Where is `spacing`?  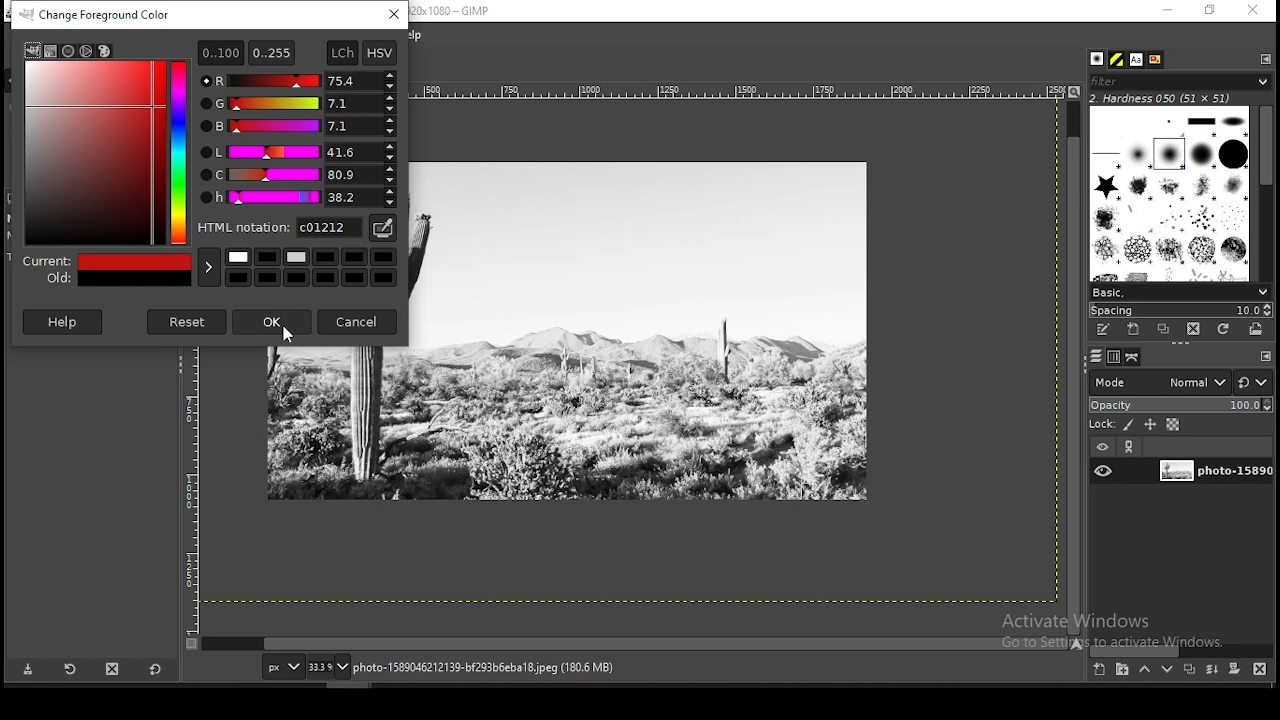 spacing is located at coordinates (1180, 310).